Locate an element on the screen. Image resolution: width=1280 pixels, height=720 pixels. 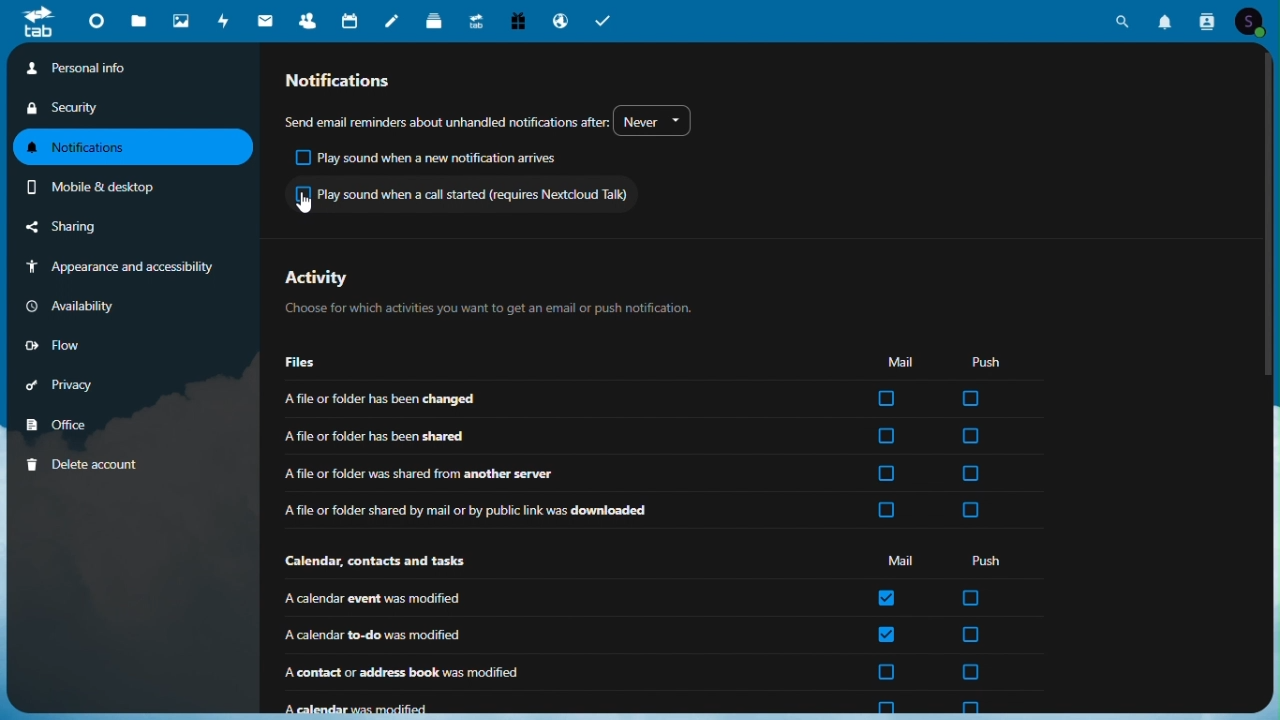
Appearance and accessibility is located at coordinates (124, 268).